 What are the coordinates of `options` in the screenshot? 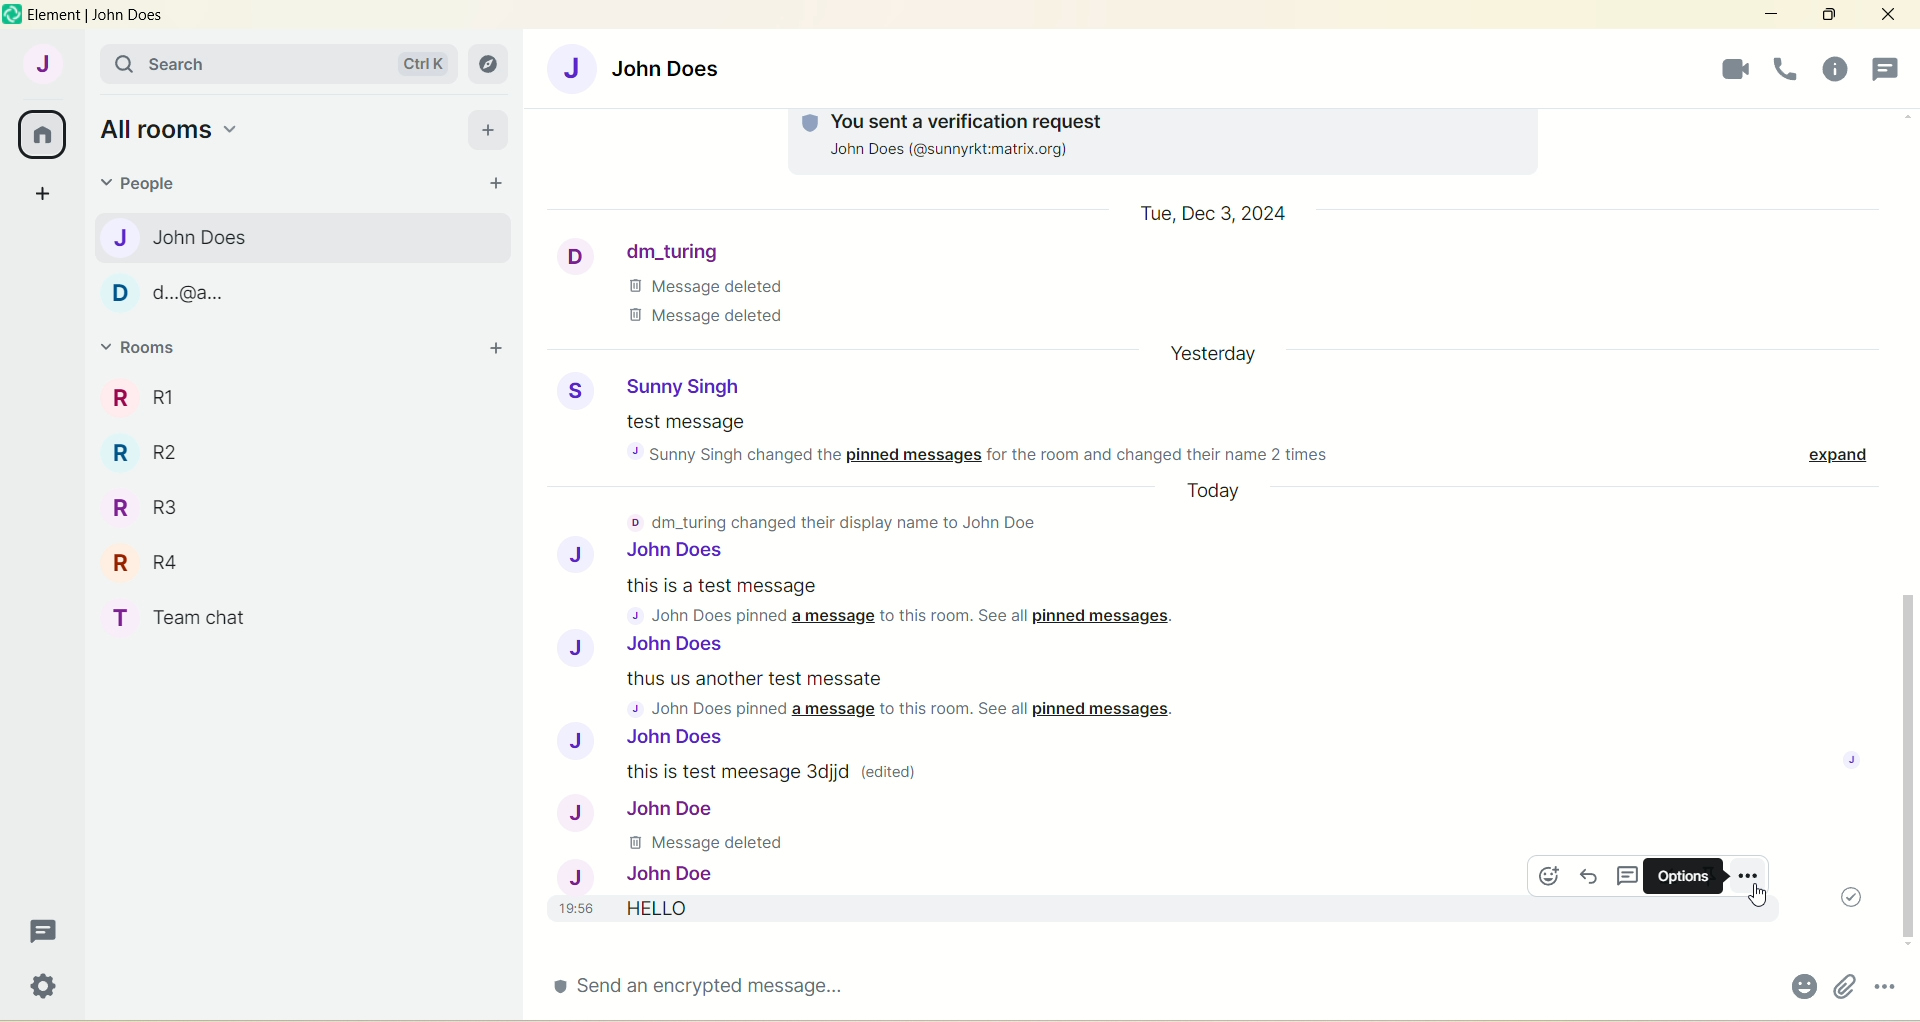 It's located at (1679, 876).